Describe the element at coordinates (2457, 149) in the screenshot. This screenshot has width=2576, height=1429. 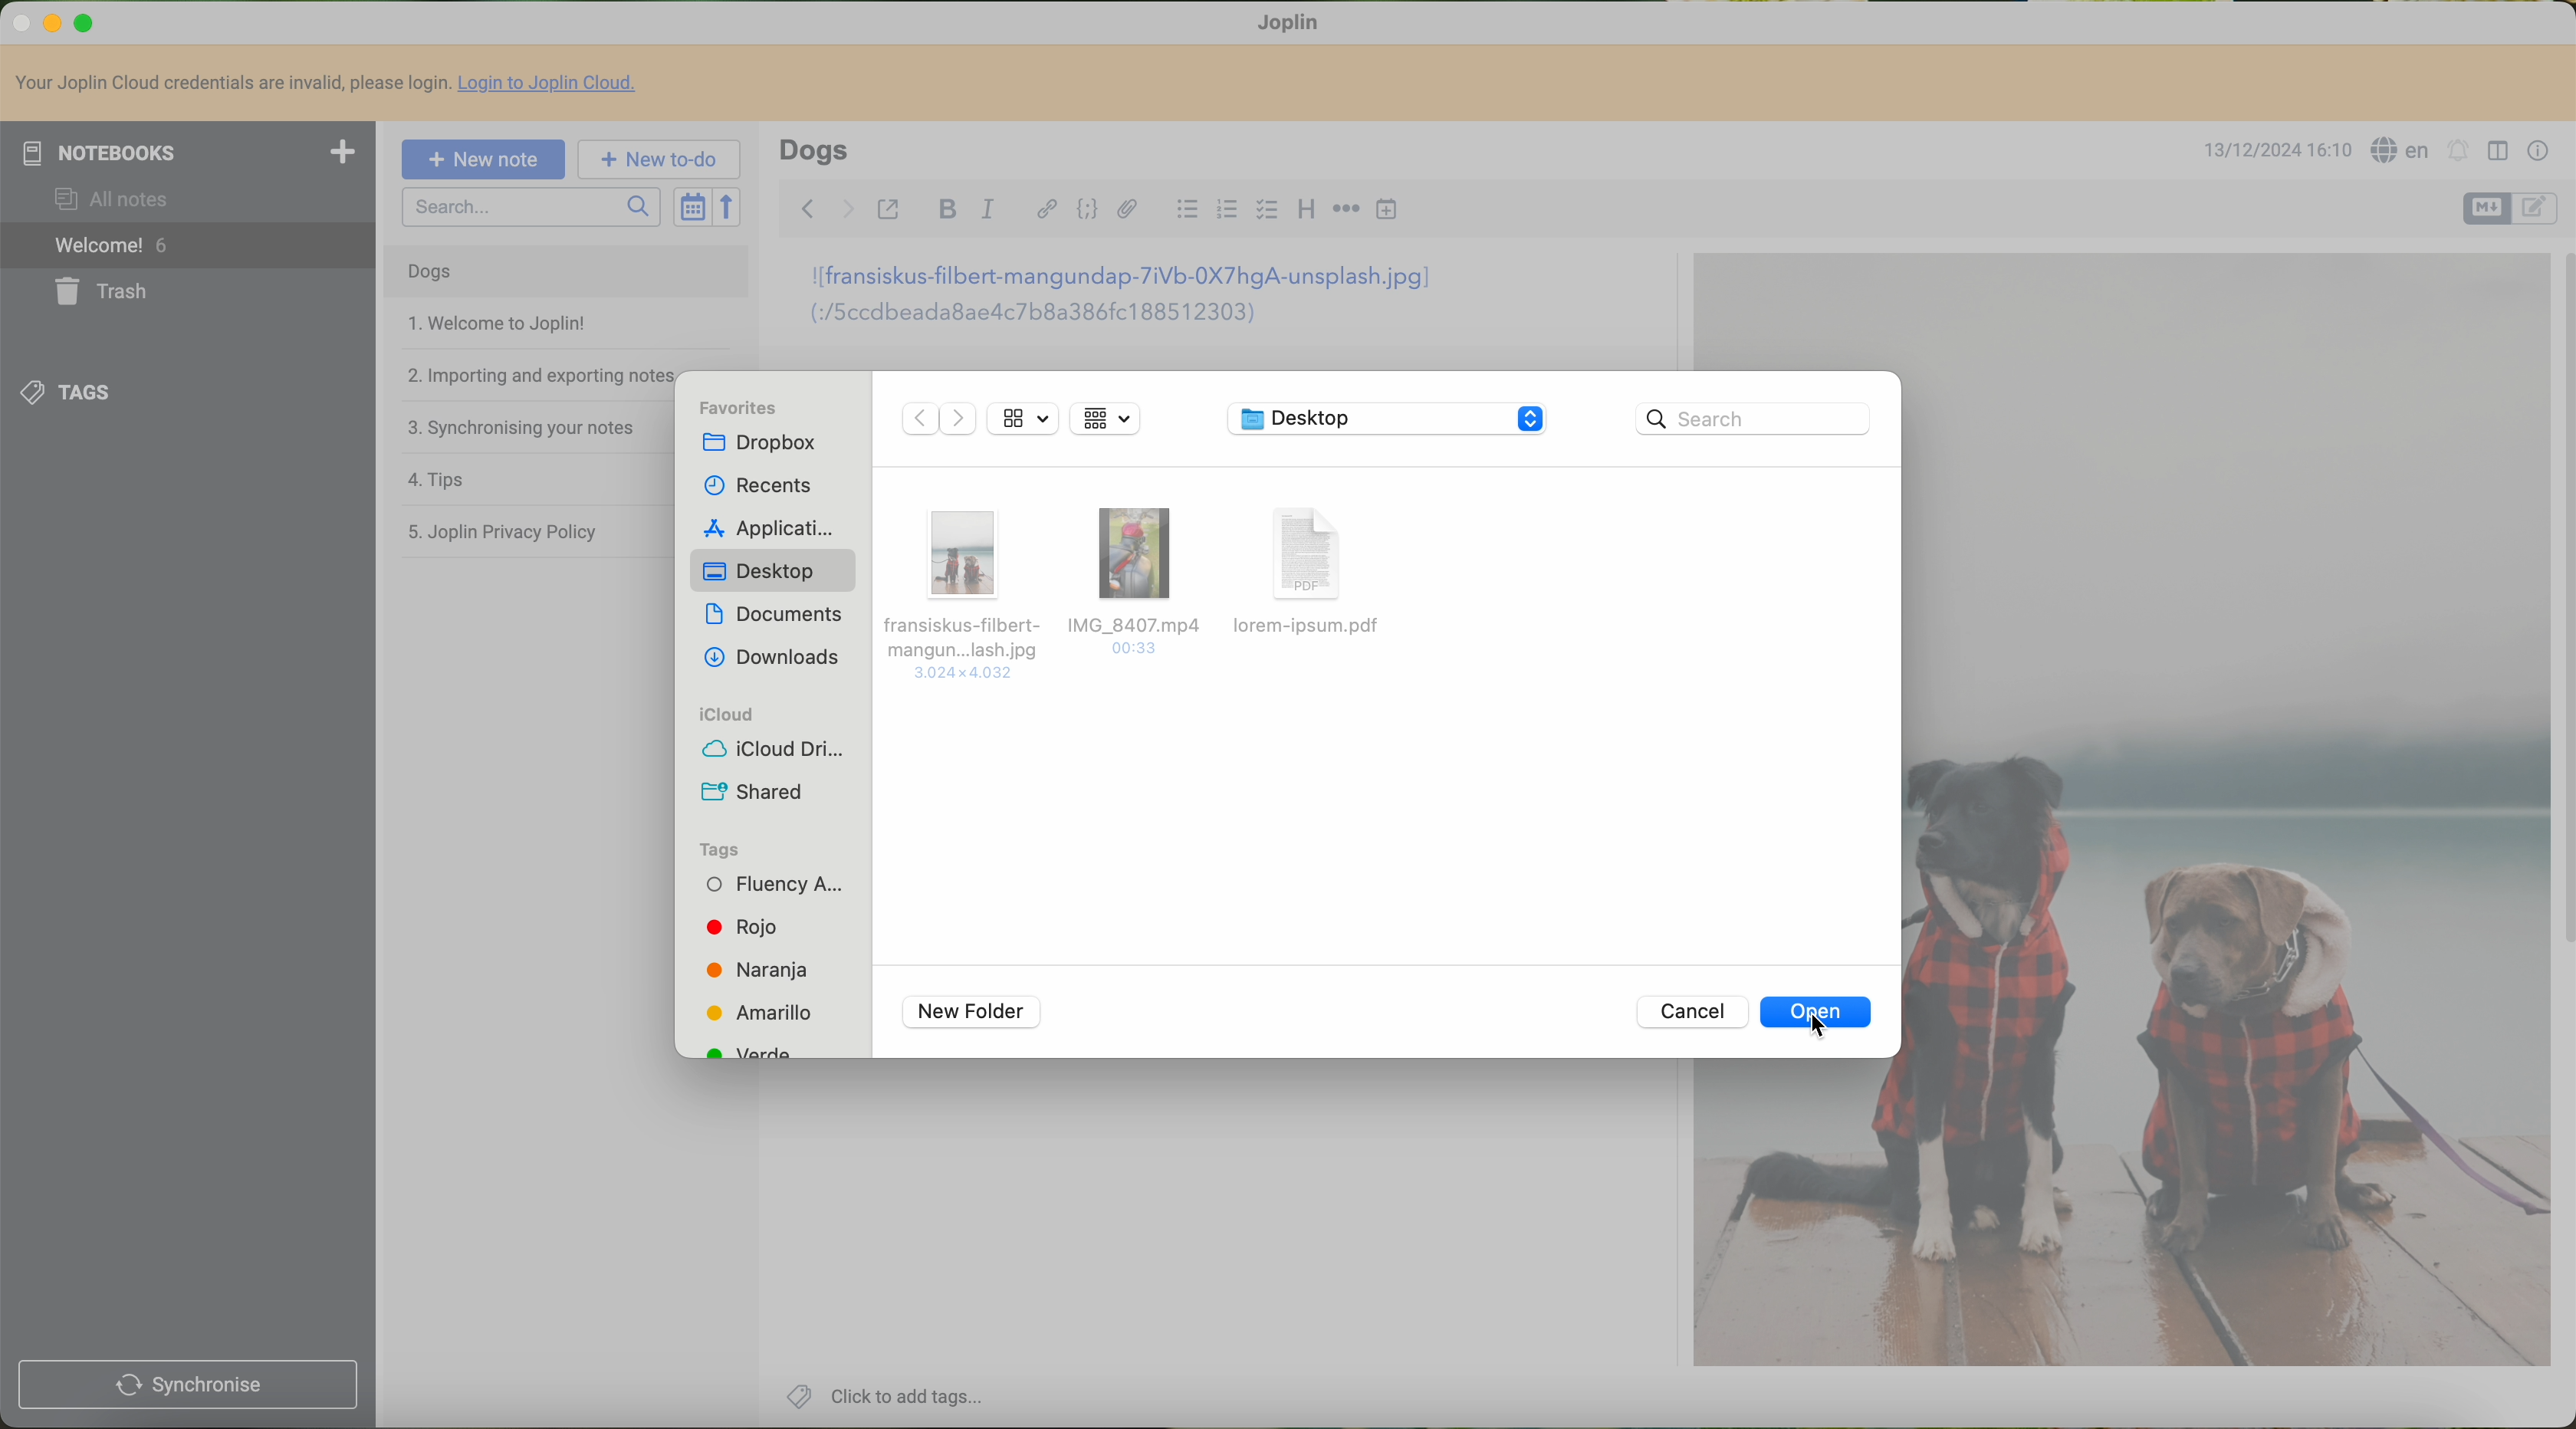
I see `set alarm` at that location.